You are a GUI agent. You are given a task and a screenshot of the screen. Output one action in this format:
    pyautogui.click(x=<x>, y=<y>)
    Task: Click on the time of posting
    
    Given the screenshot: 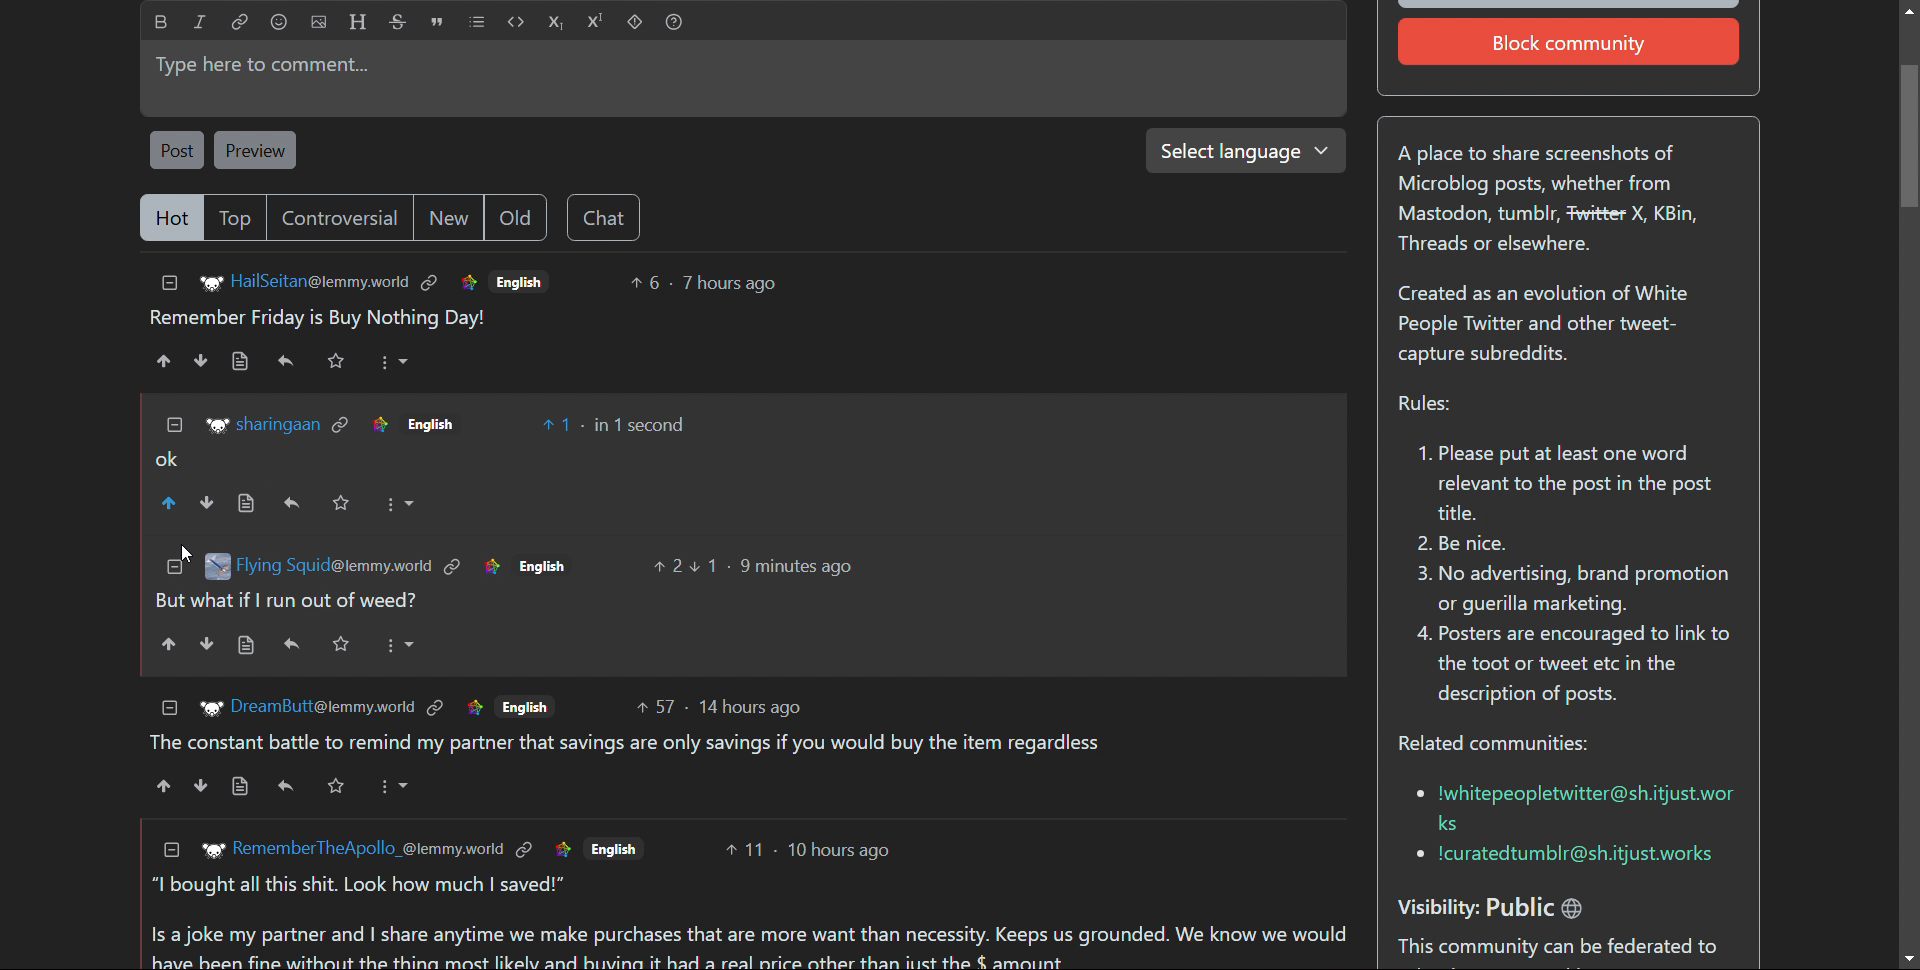 What is the action you would take?
    pyautogui.click(x=638, y=424)
    